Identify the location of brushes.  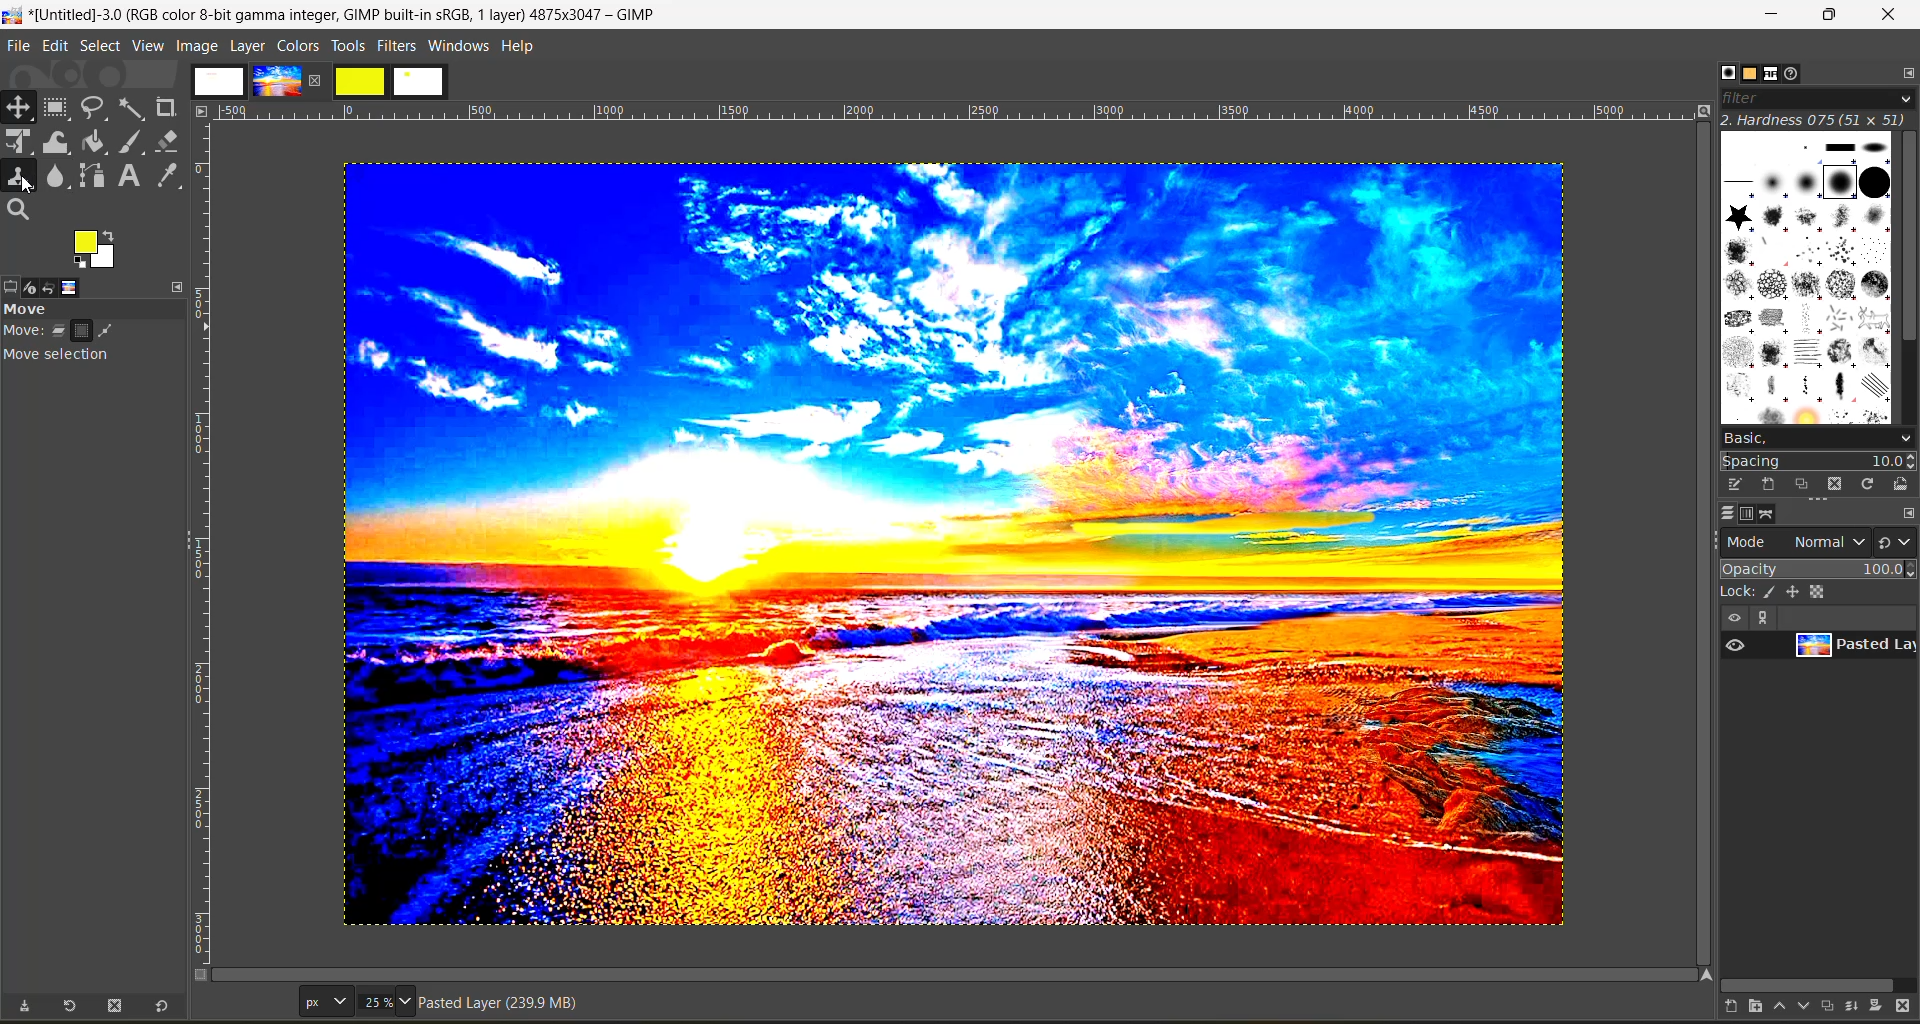
(1721, 72).